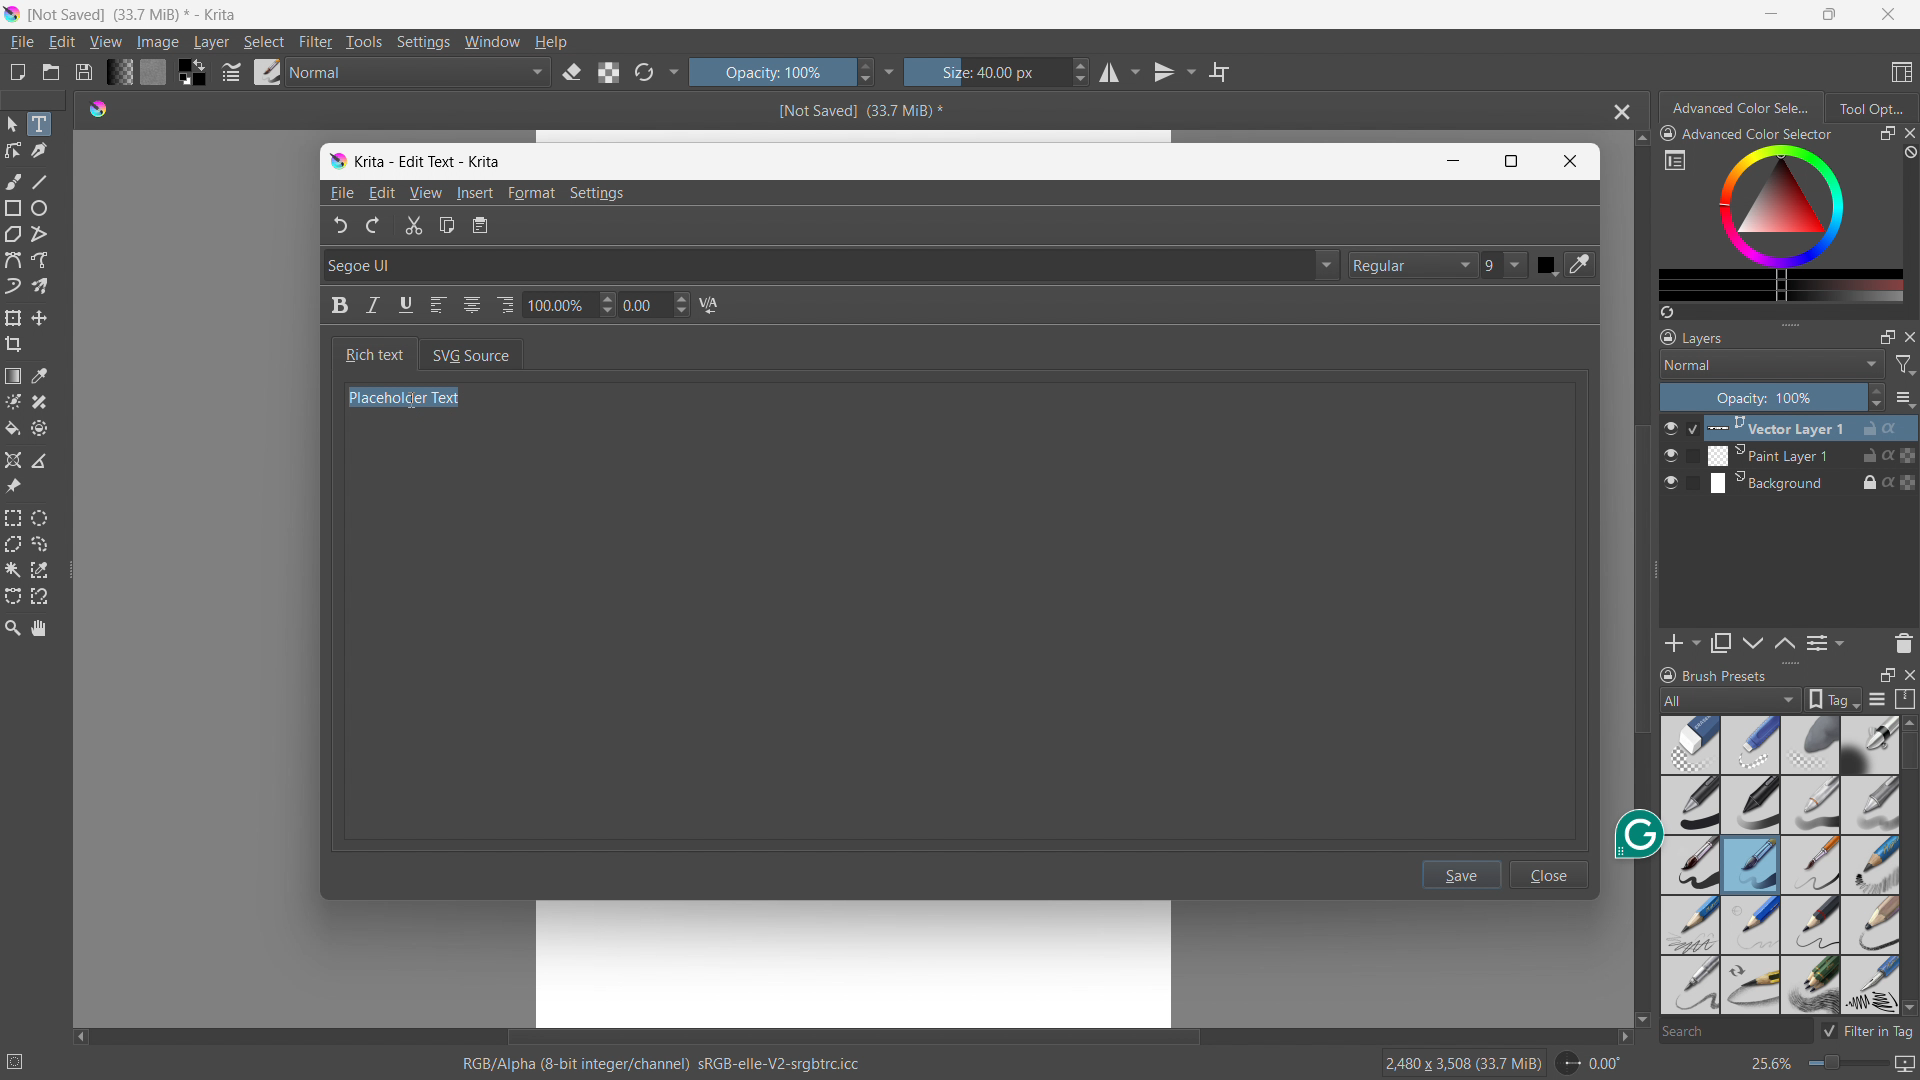  I want to click on cut, so click(413, 224).